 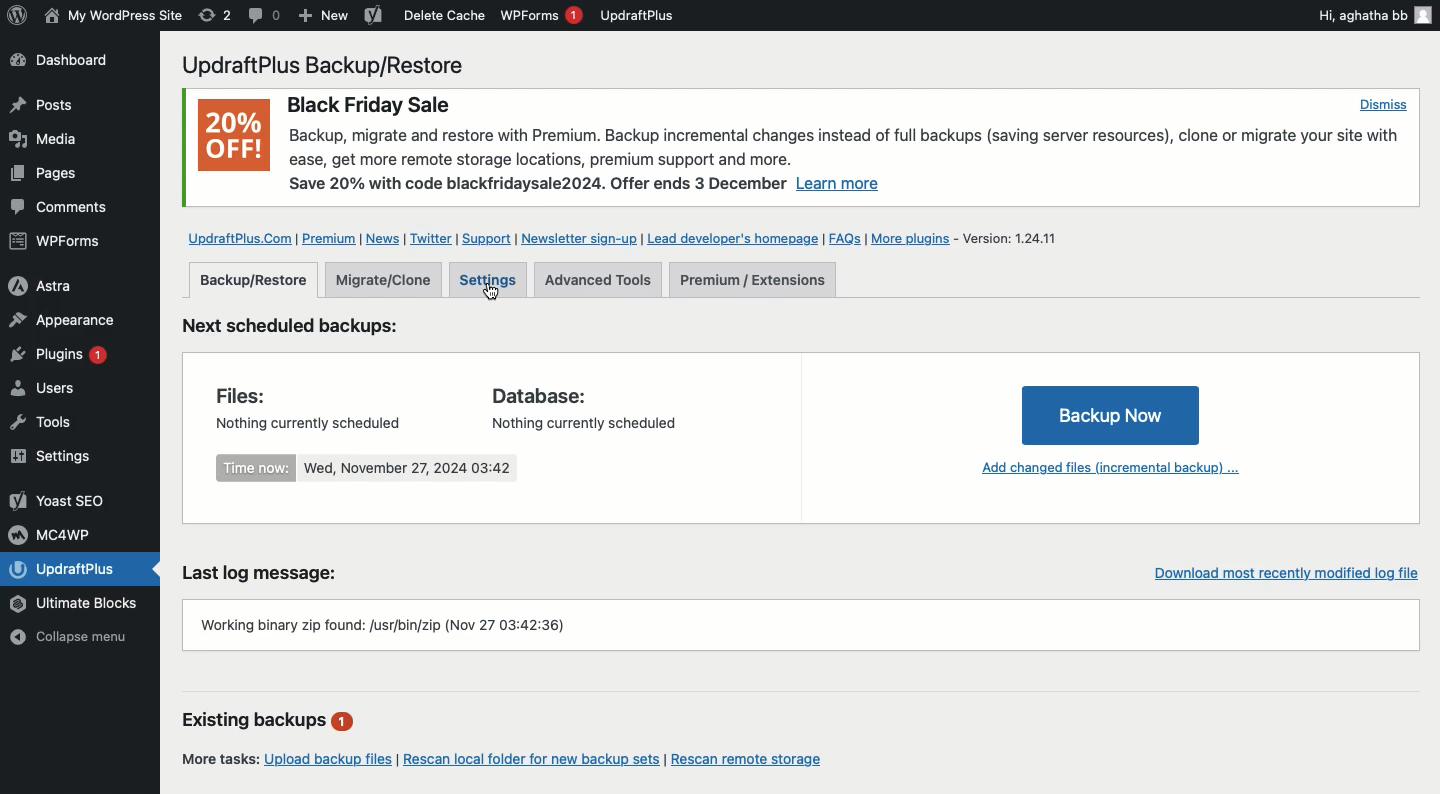 I want to click on Rescan local folder for new backup sets, so click(x=534, y=760).